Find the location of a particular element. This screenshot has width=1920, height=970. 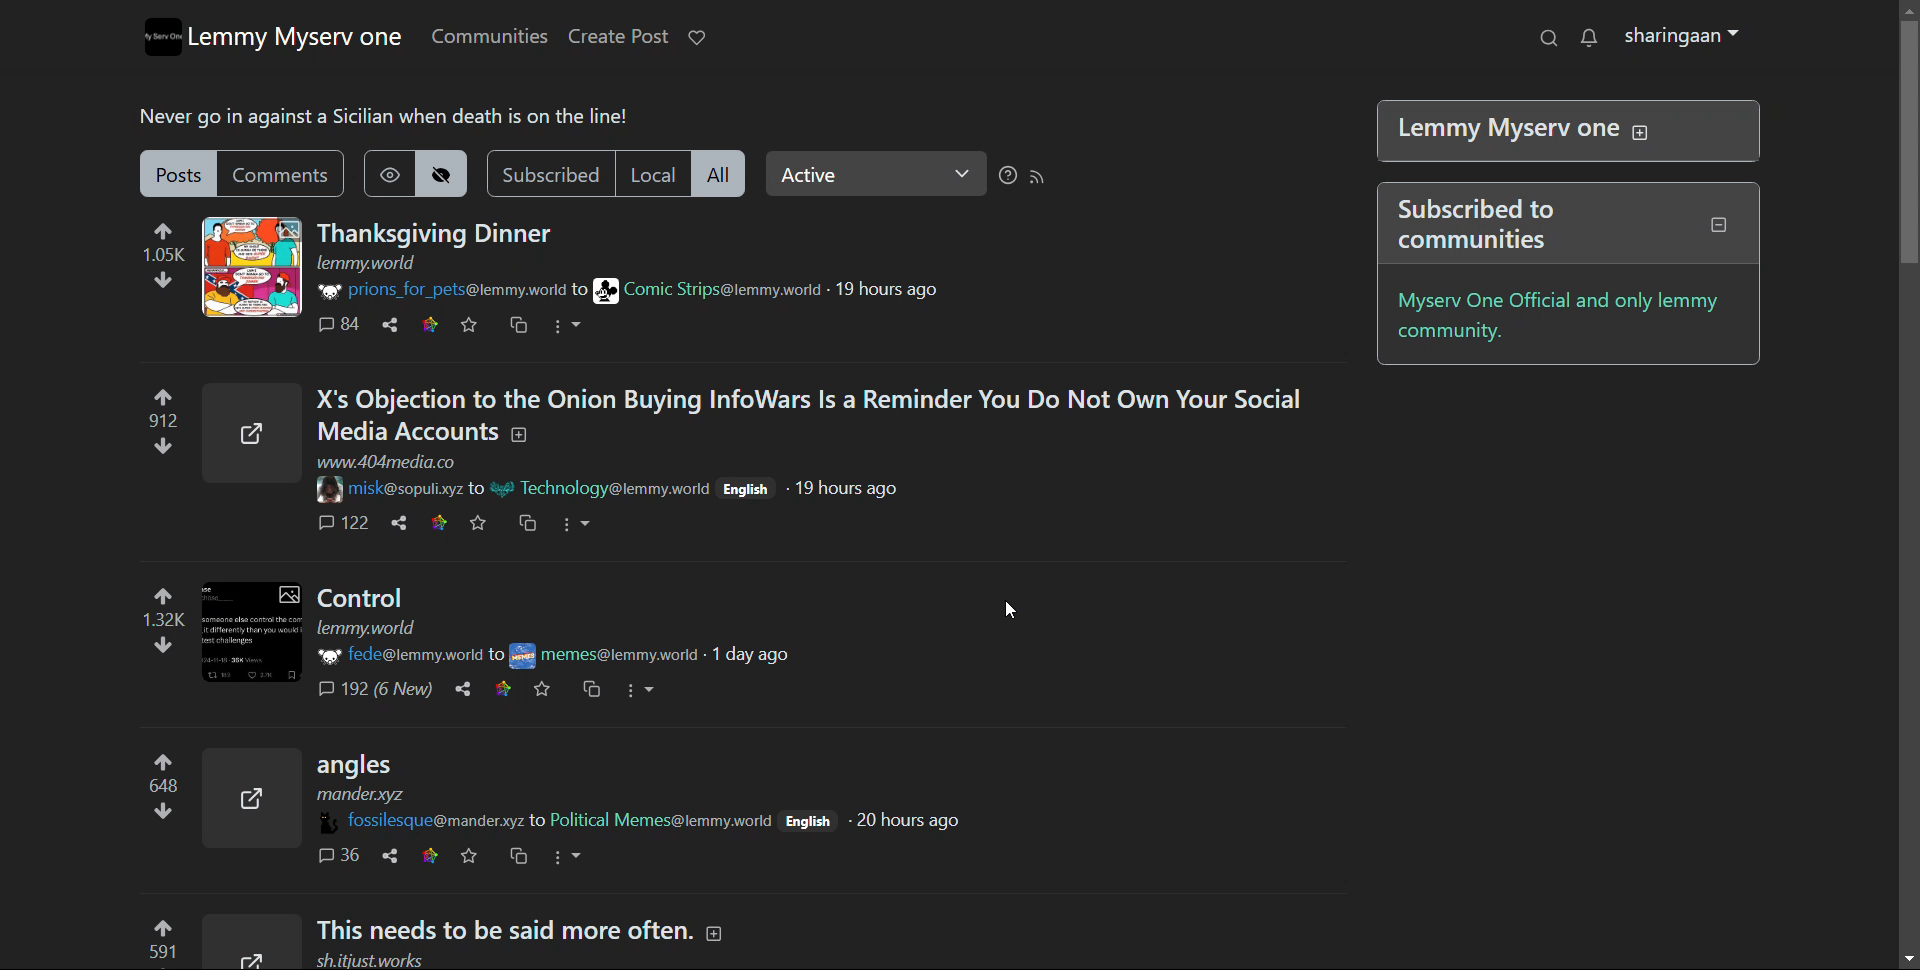

posts is located at coordinates (179, 173).